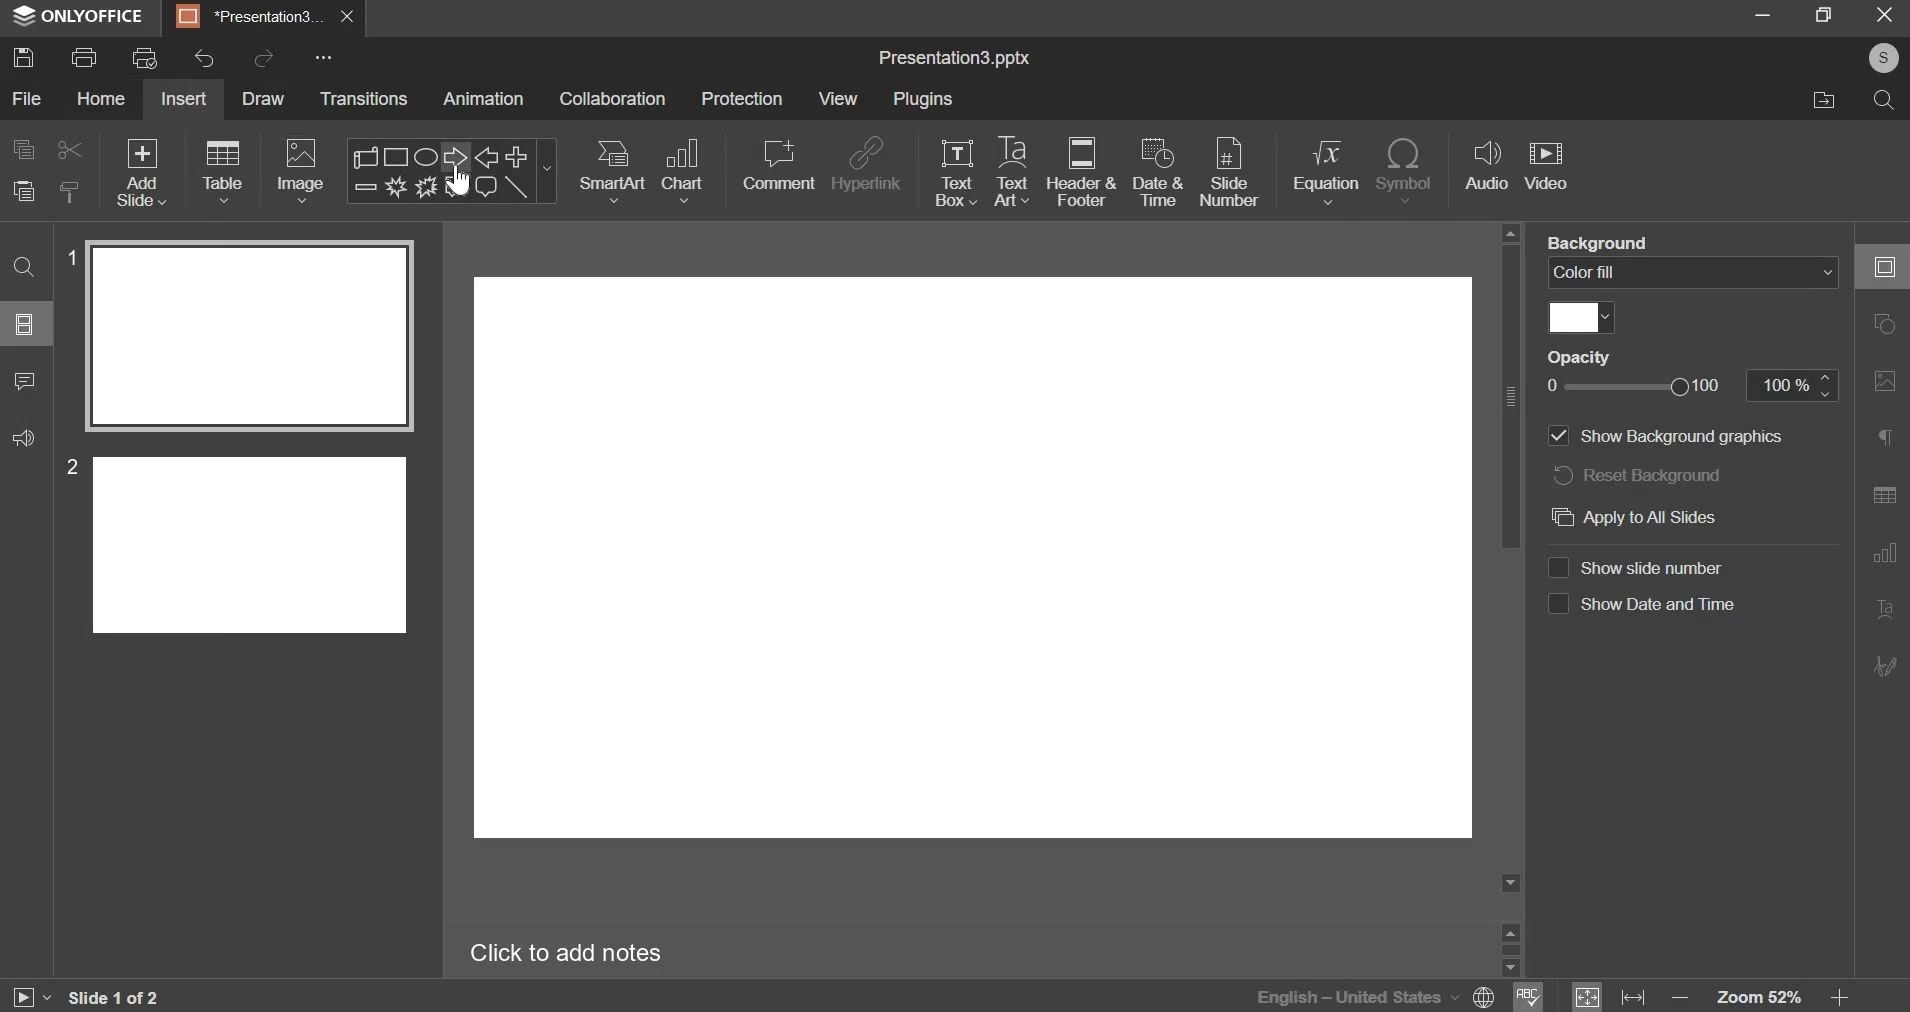  I want to click on active slide out of total slides, so click(114, 997).